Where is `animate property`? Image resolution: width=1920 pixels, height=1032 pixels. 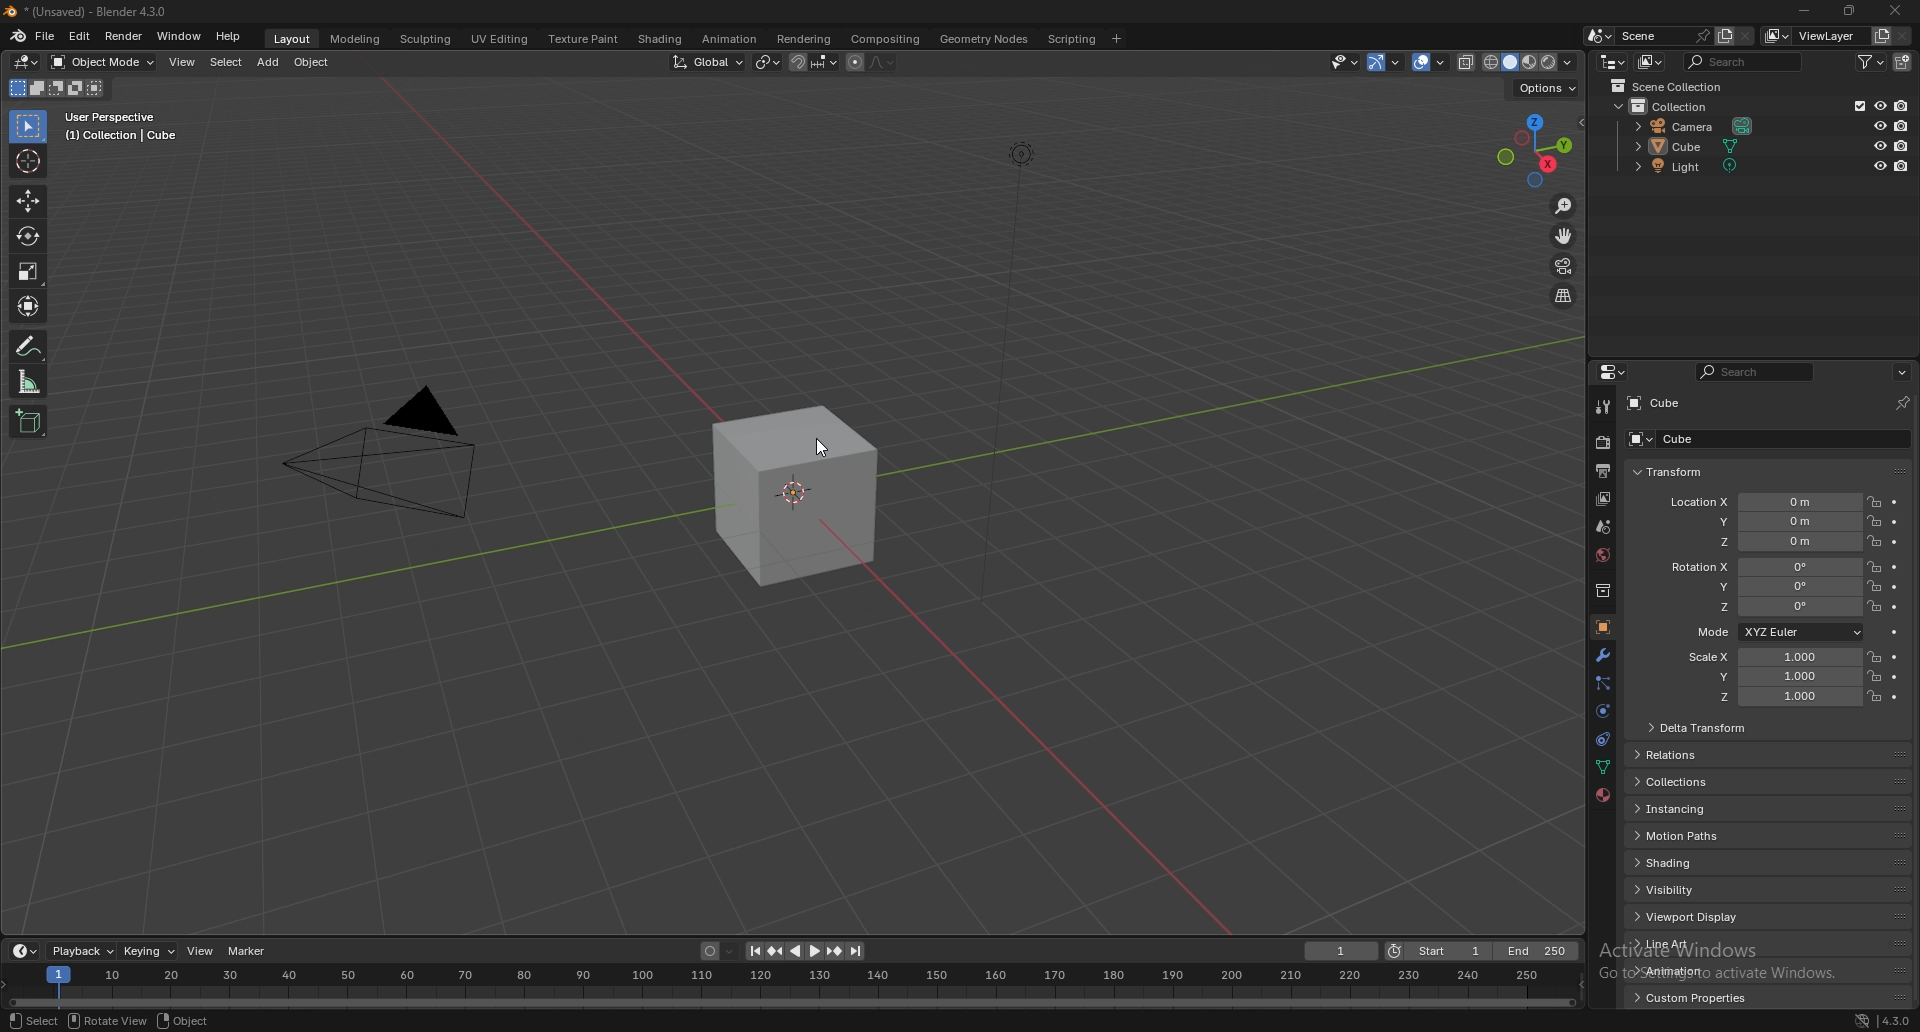 animate property is located at coordinates (1896, 520).